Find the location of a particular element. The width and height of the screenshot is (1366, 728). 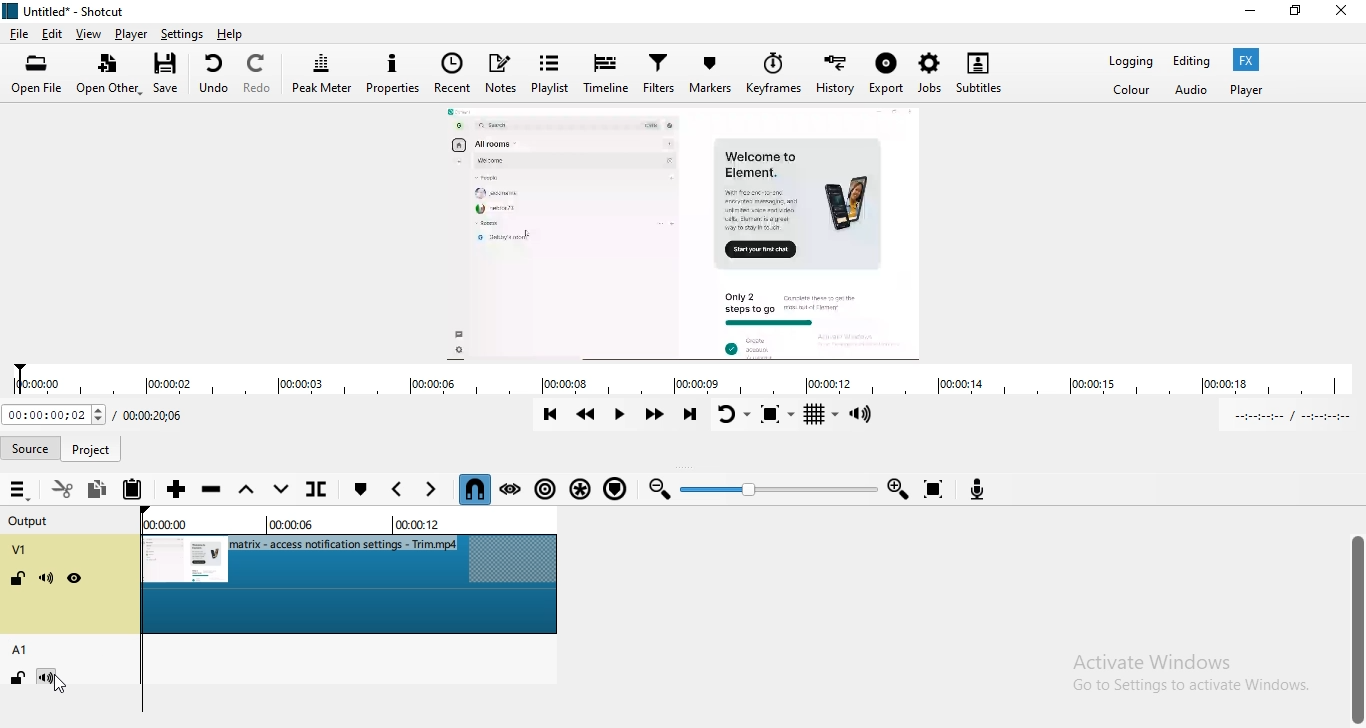

Skip to previous is located at coordinates (555, 415).